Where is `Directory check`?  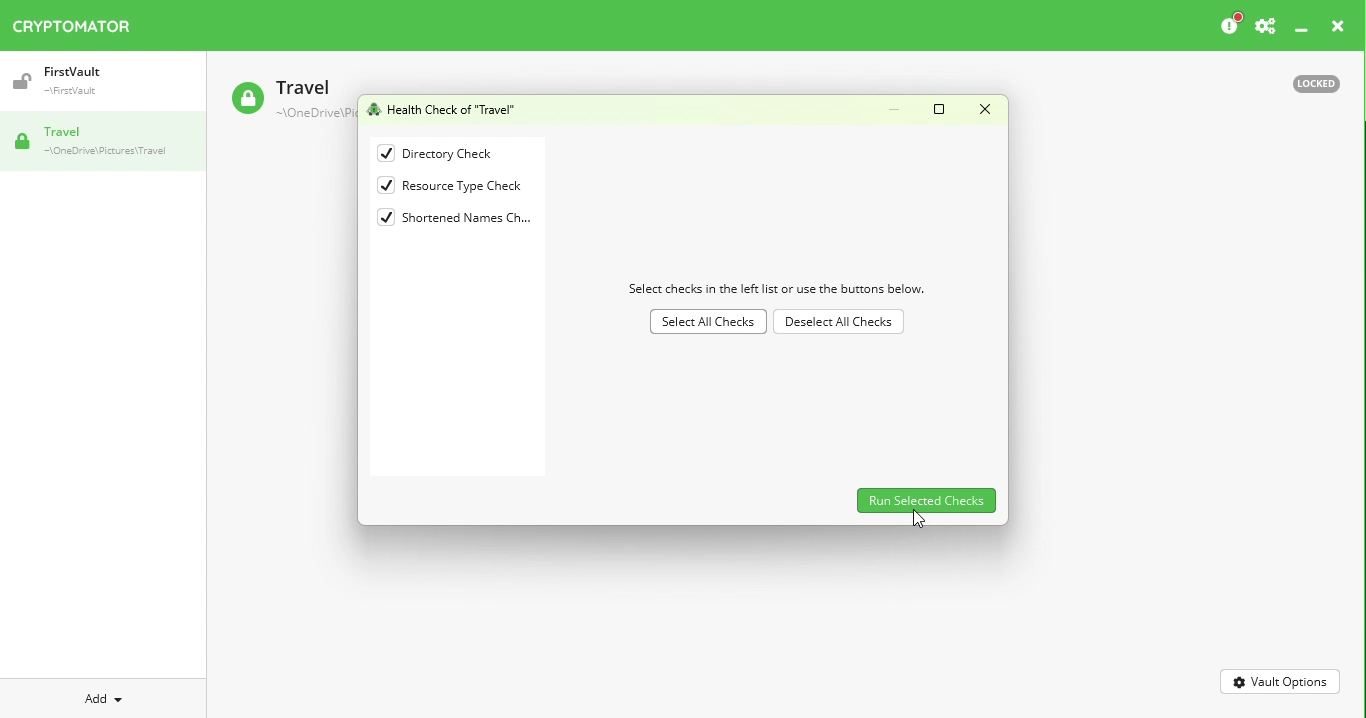
Directory check is located at coordinates (450, 153).